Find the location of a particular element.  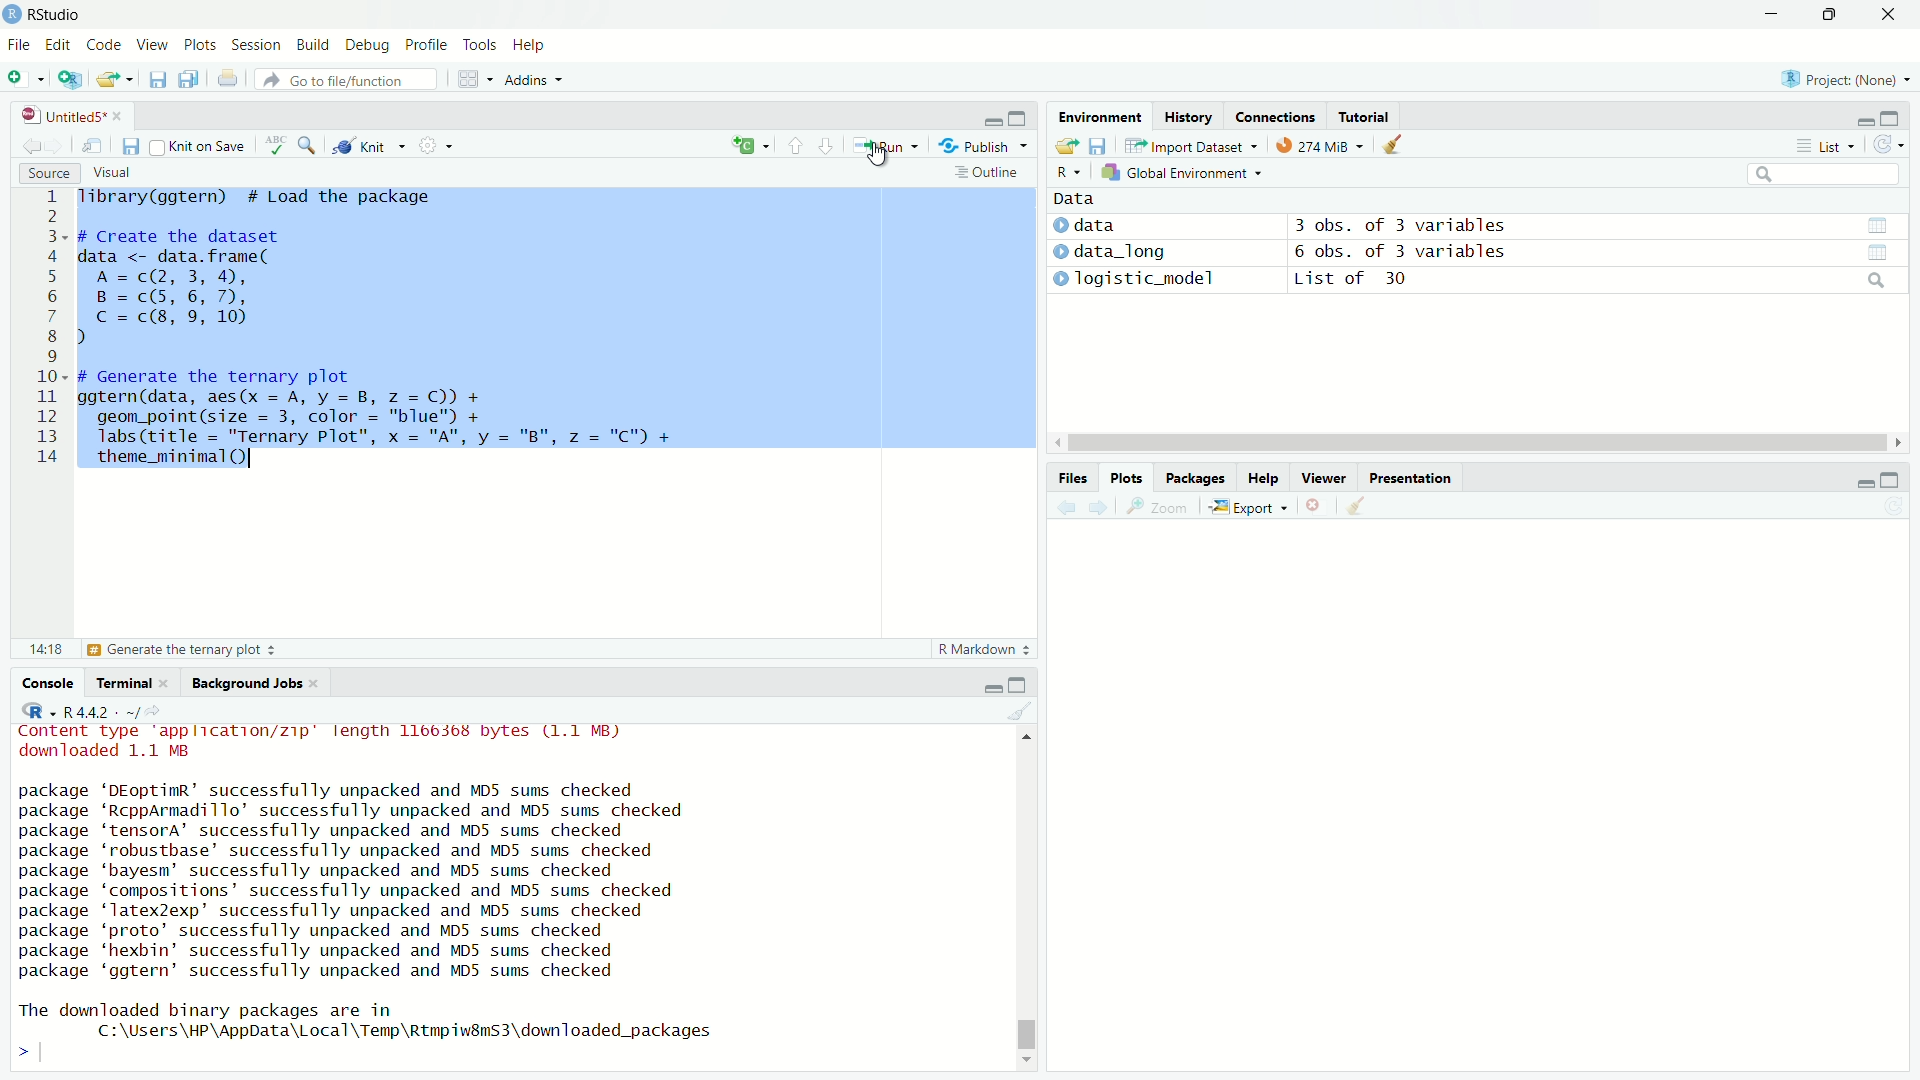

minimise is located at coordinates (988, 685).